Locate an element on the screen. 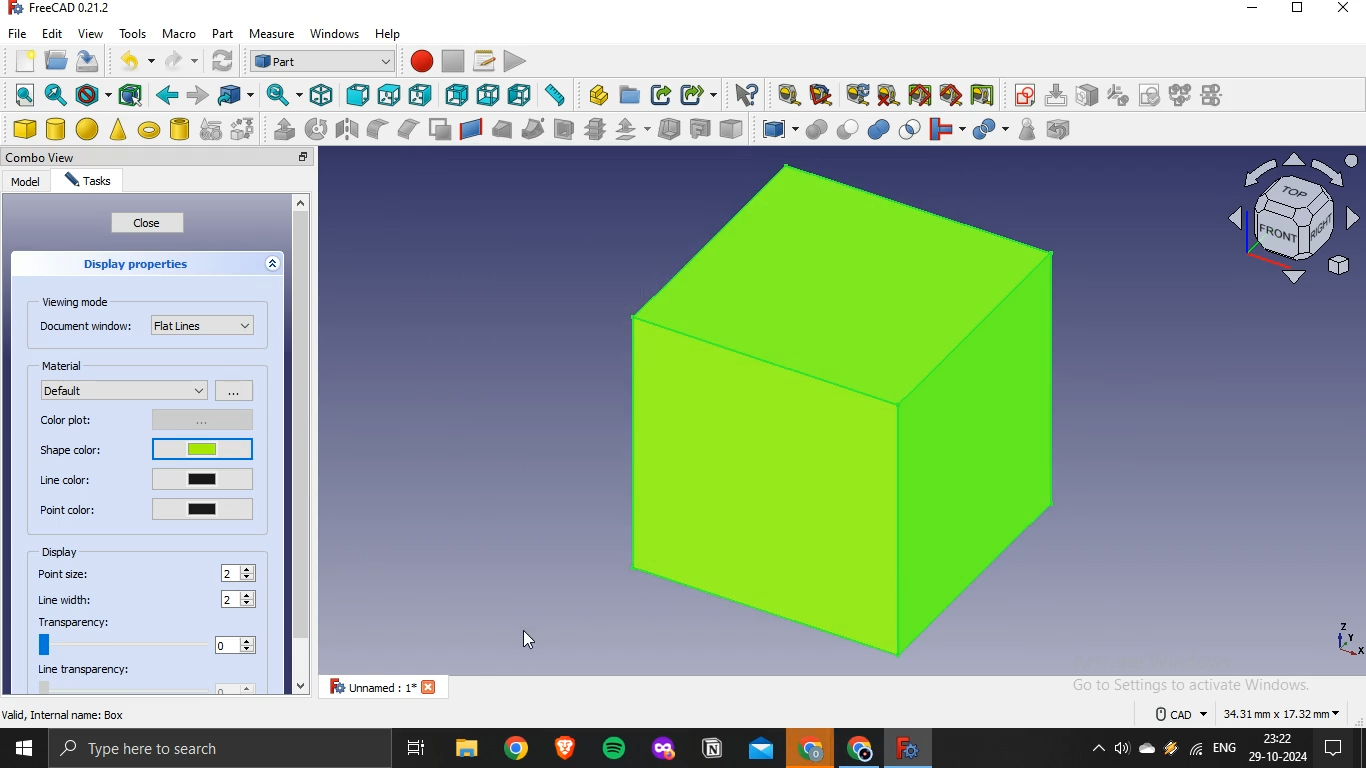 This screenshot has height=768, width=1366. minimize is located at coordinates (1252, 9).